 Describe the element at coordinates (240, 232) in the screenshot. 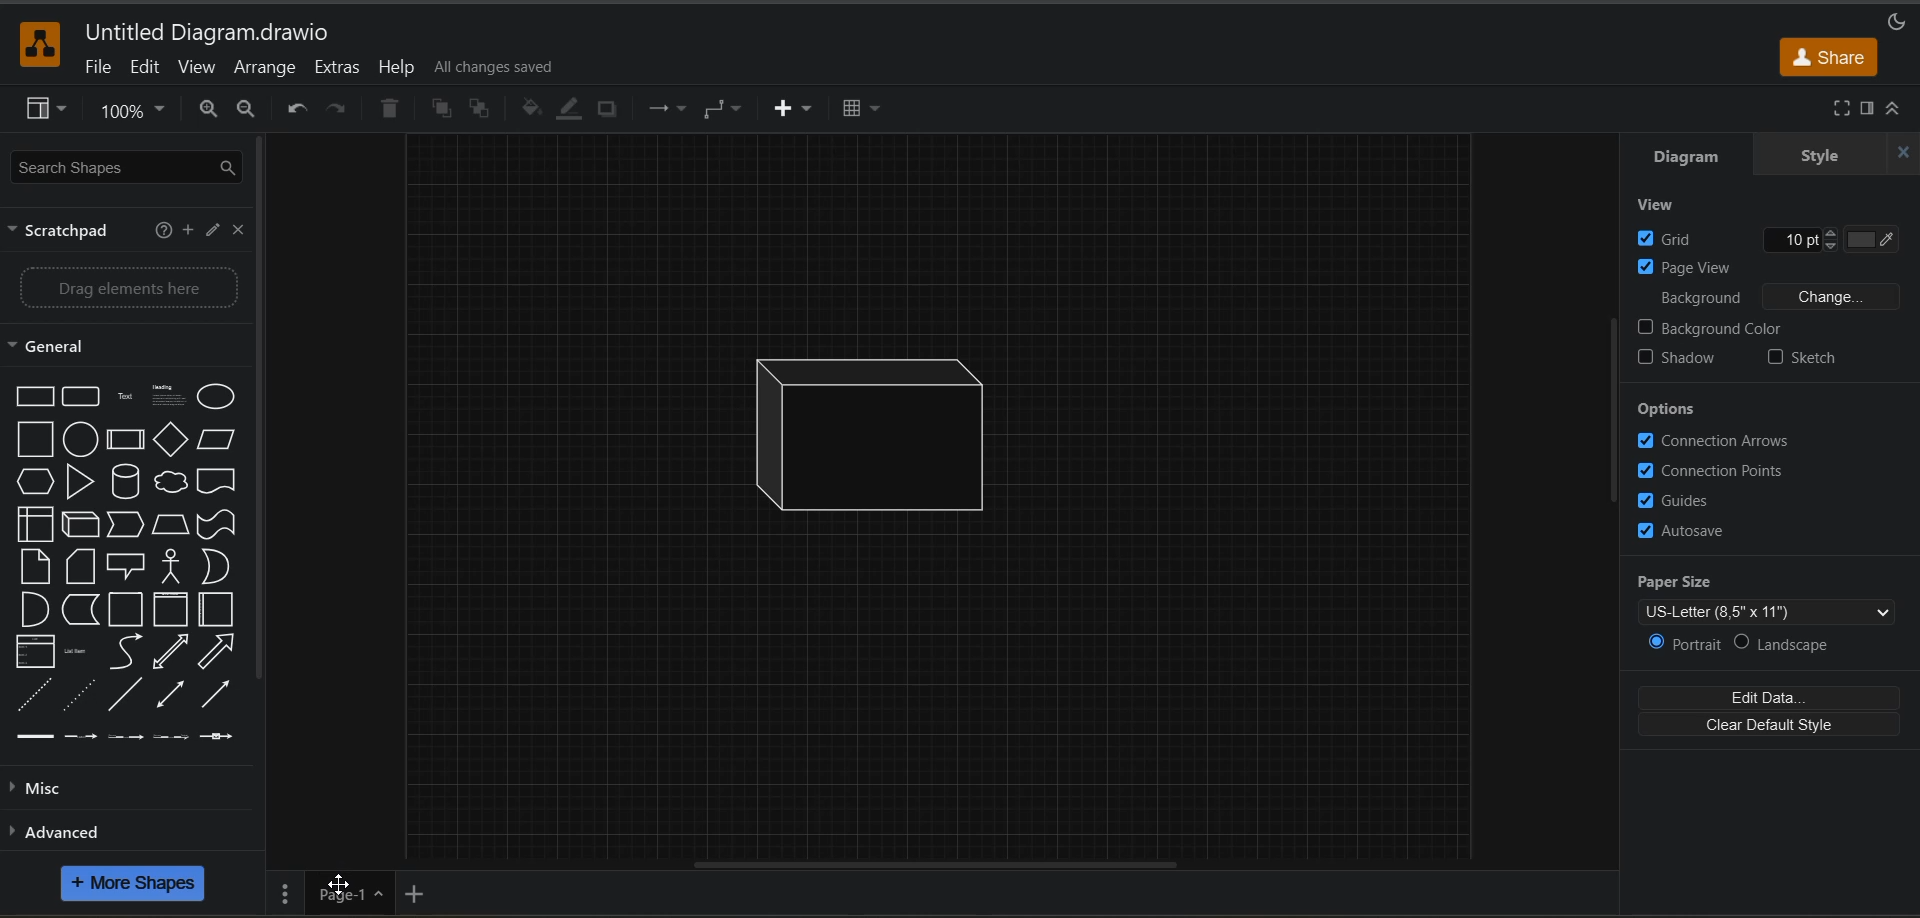

I see `close` at that location.